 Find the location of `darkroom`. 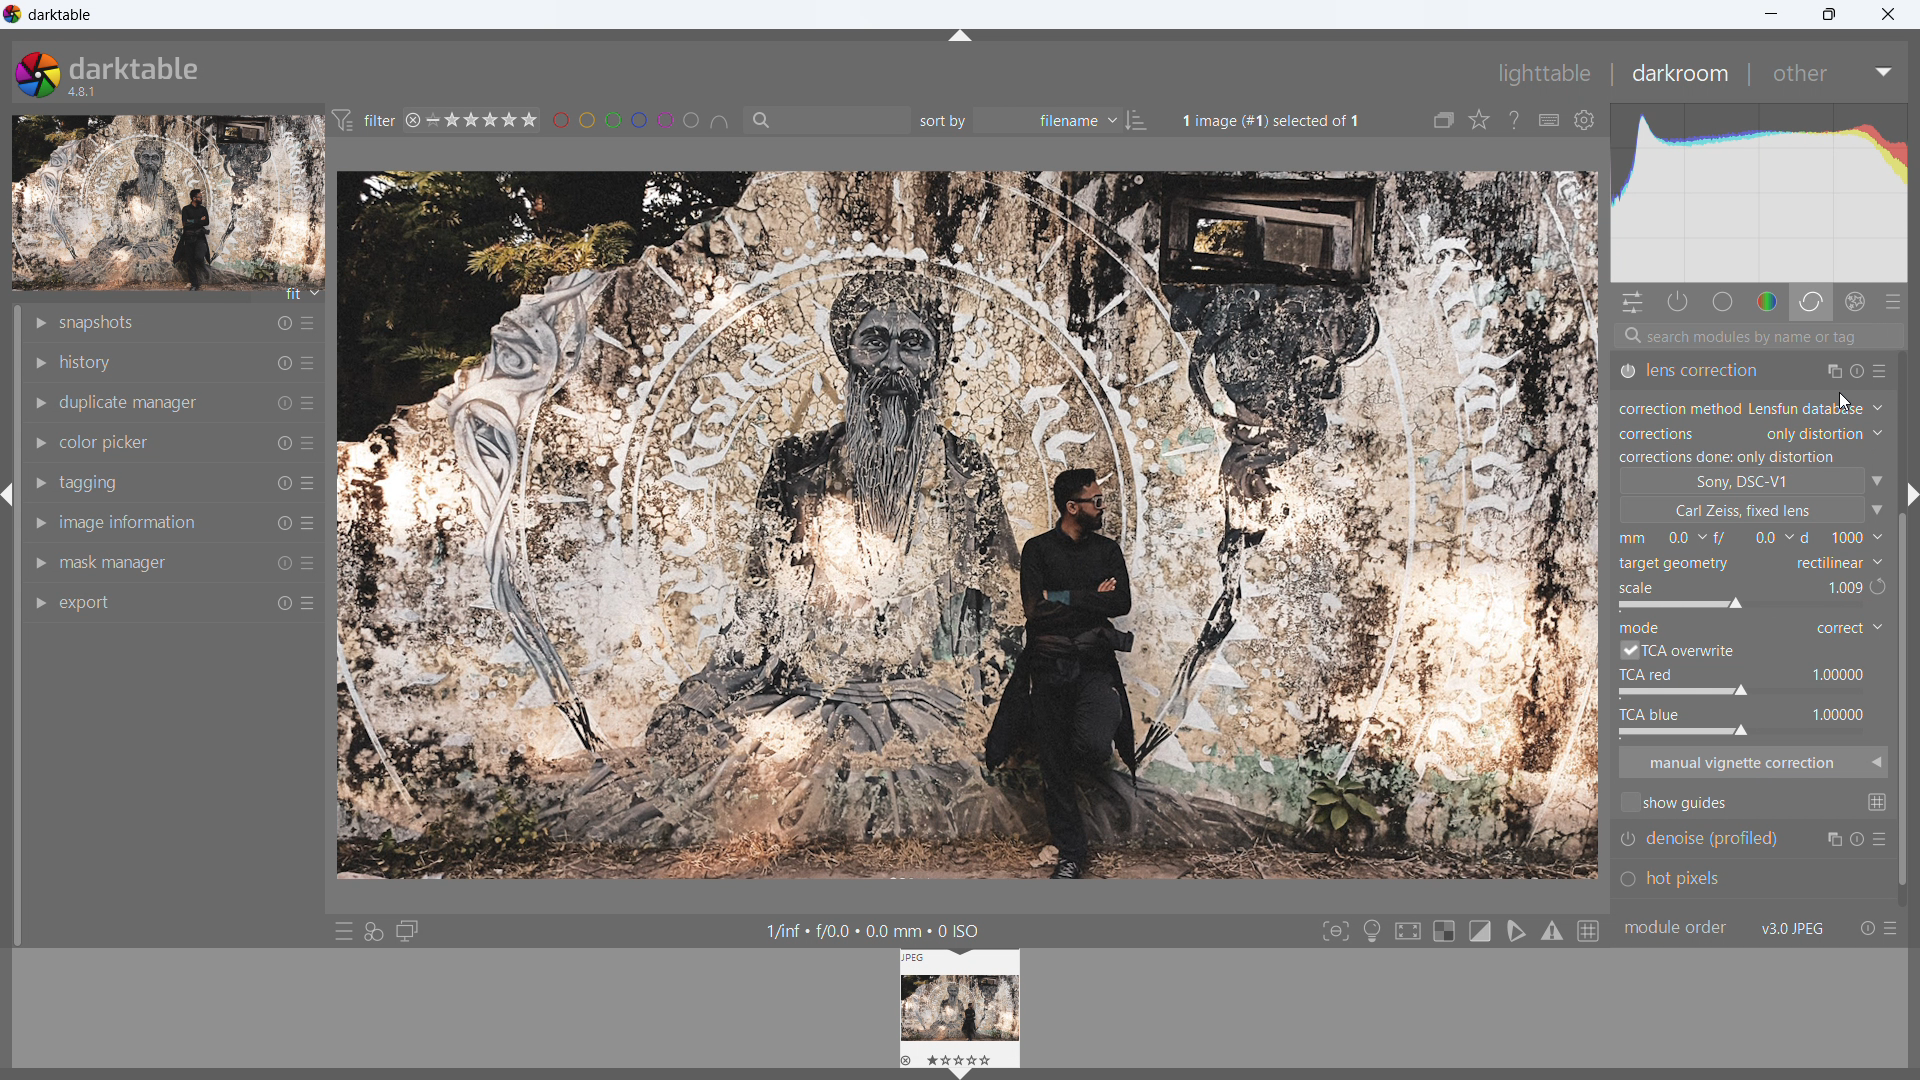

darkroom is located at coordinates (1680, 73).